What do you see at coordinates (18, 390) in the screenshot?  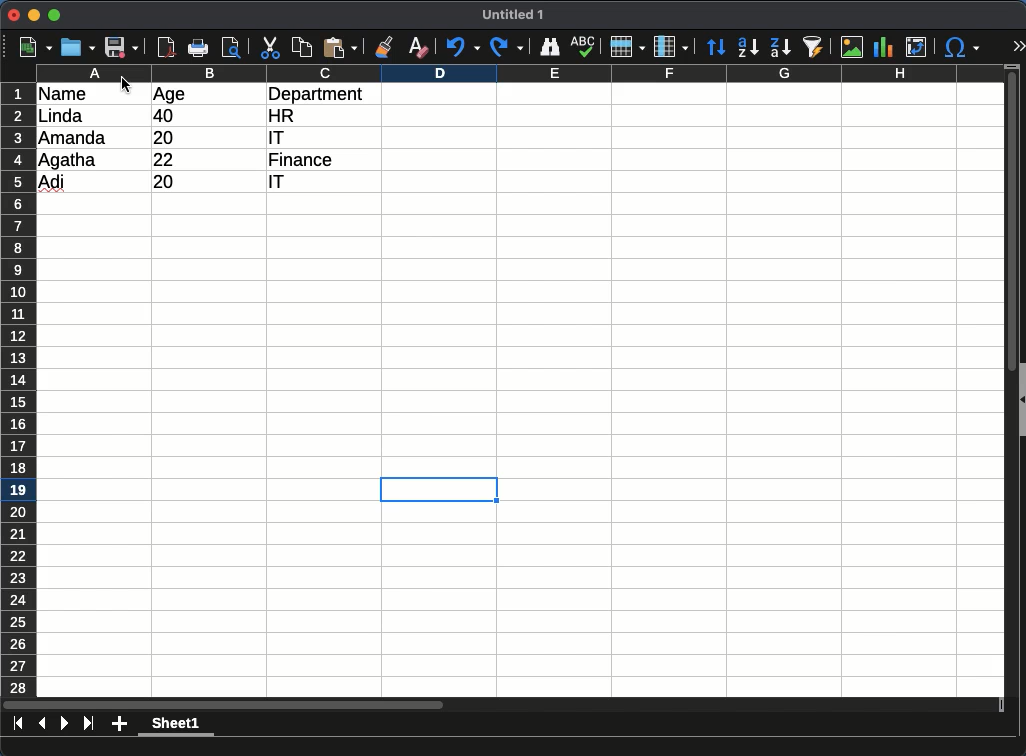 I see `rows` at bounding box center [18, 390].